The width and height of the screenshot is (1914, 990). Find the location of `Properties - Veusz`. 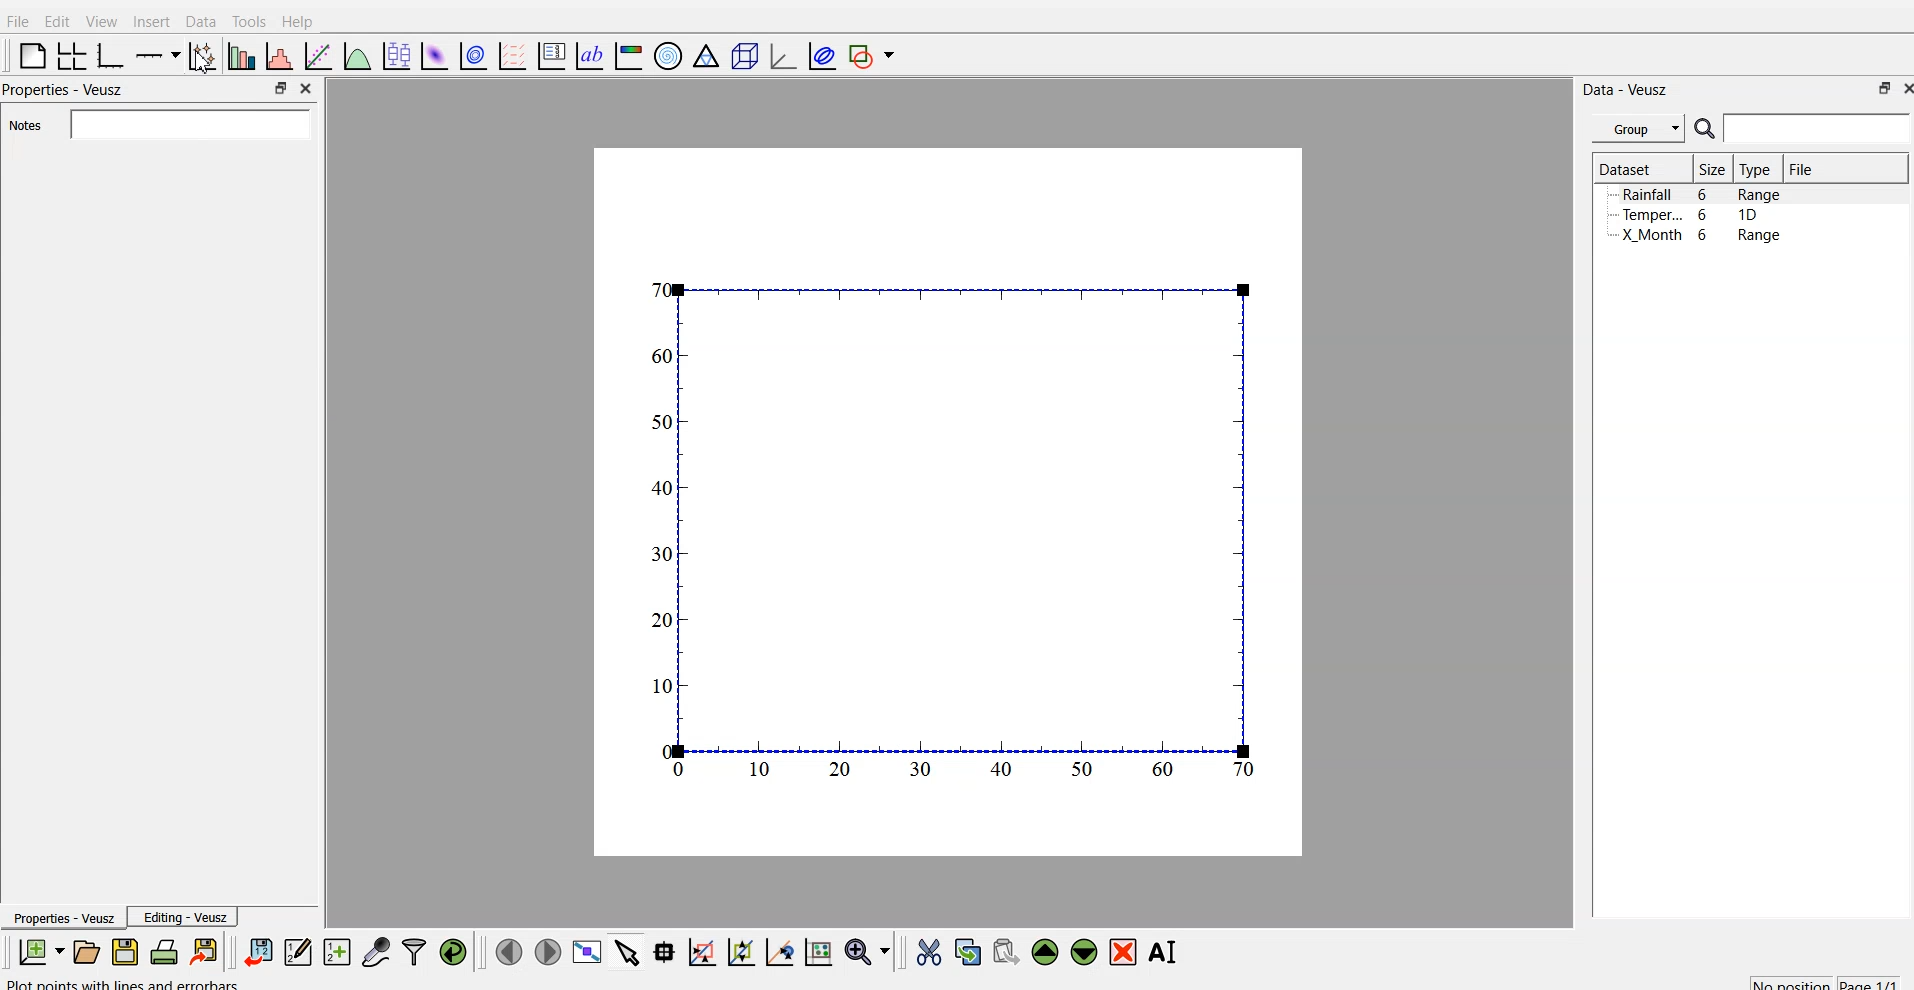

Properties - Veusz is located at coordinates (62, 917).